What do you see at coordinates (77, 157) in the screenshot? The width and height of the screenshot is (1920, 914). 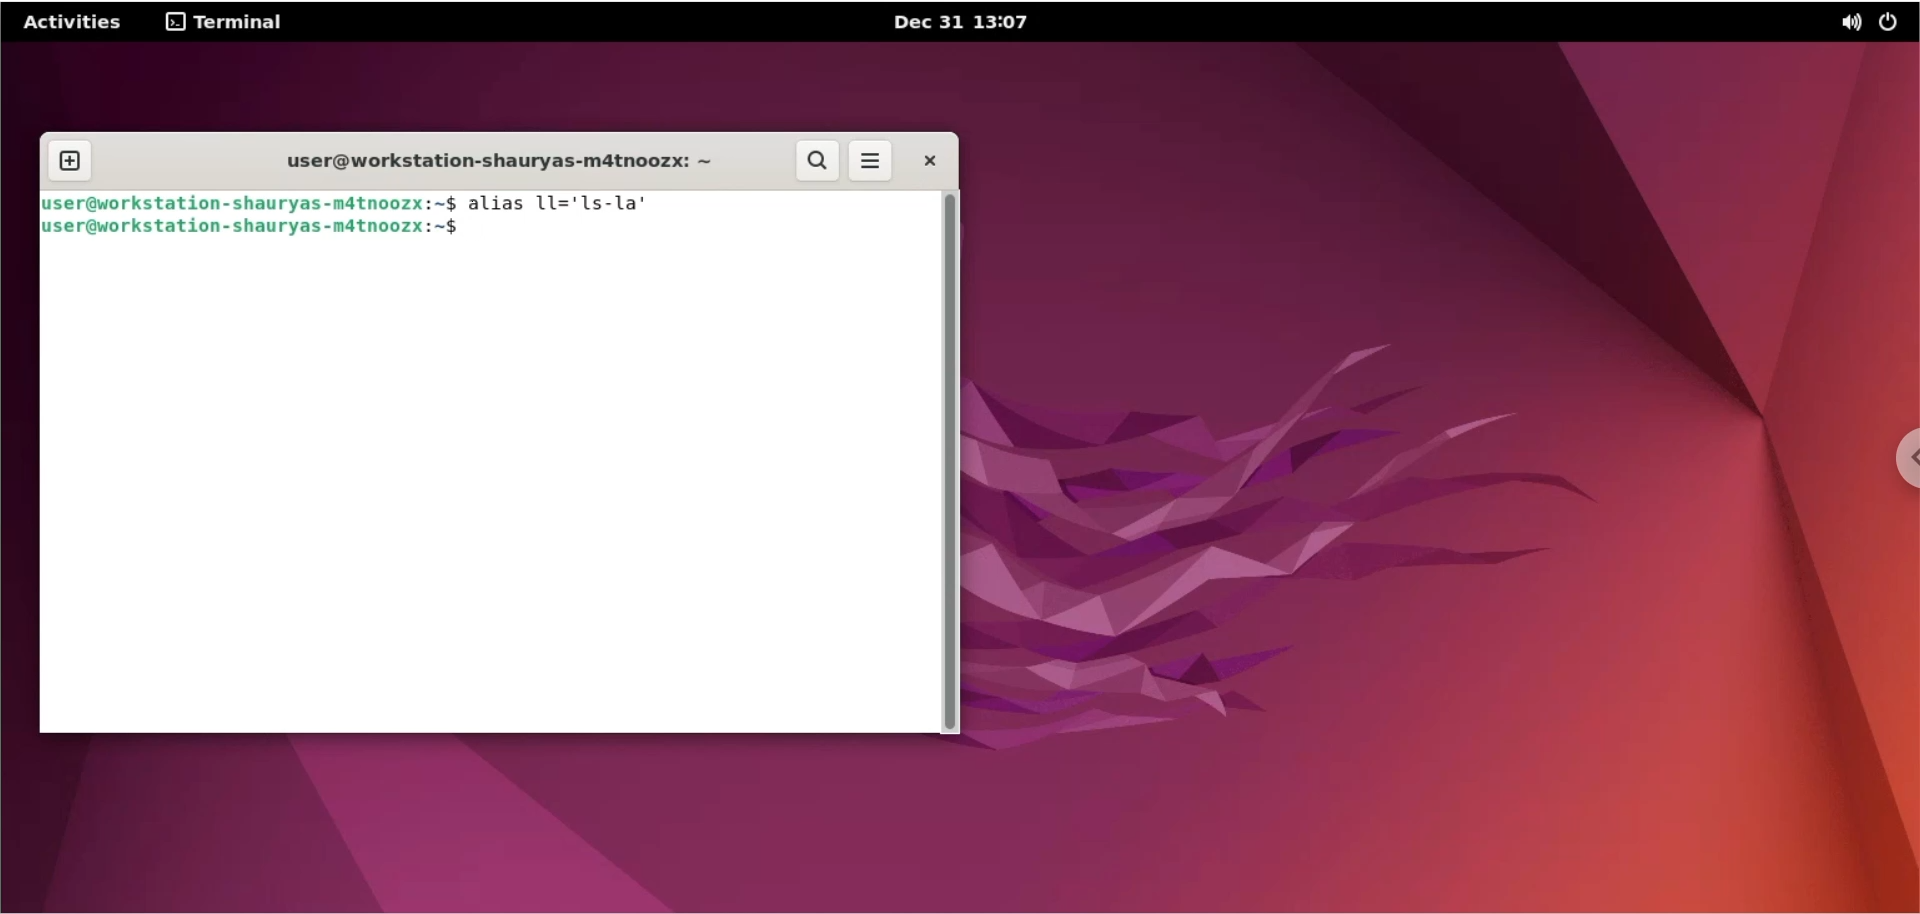 I see `new tab` at bounding box center [77, 157].